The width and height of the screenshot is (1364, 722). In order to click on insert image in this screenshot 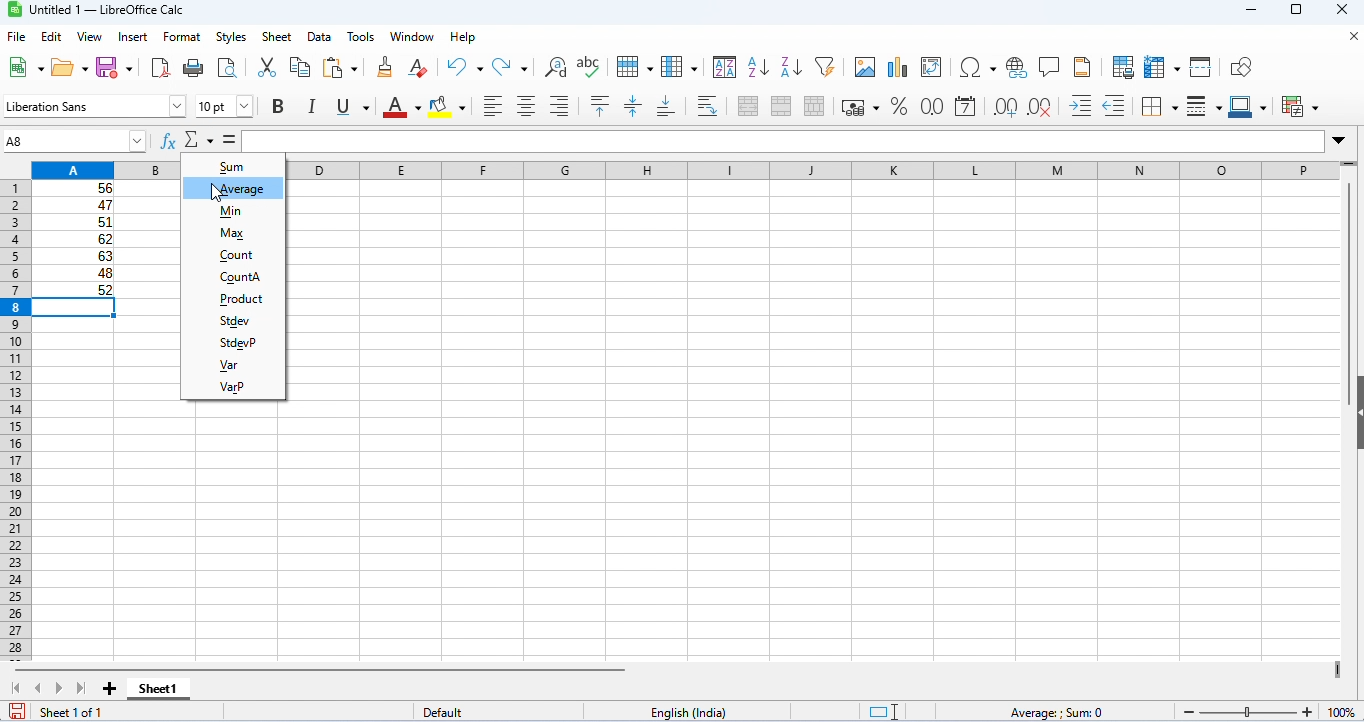, I will do `click(864, 67)`.